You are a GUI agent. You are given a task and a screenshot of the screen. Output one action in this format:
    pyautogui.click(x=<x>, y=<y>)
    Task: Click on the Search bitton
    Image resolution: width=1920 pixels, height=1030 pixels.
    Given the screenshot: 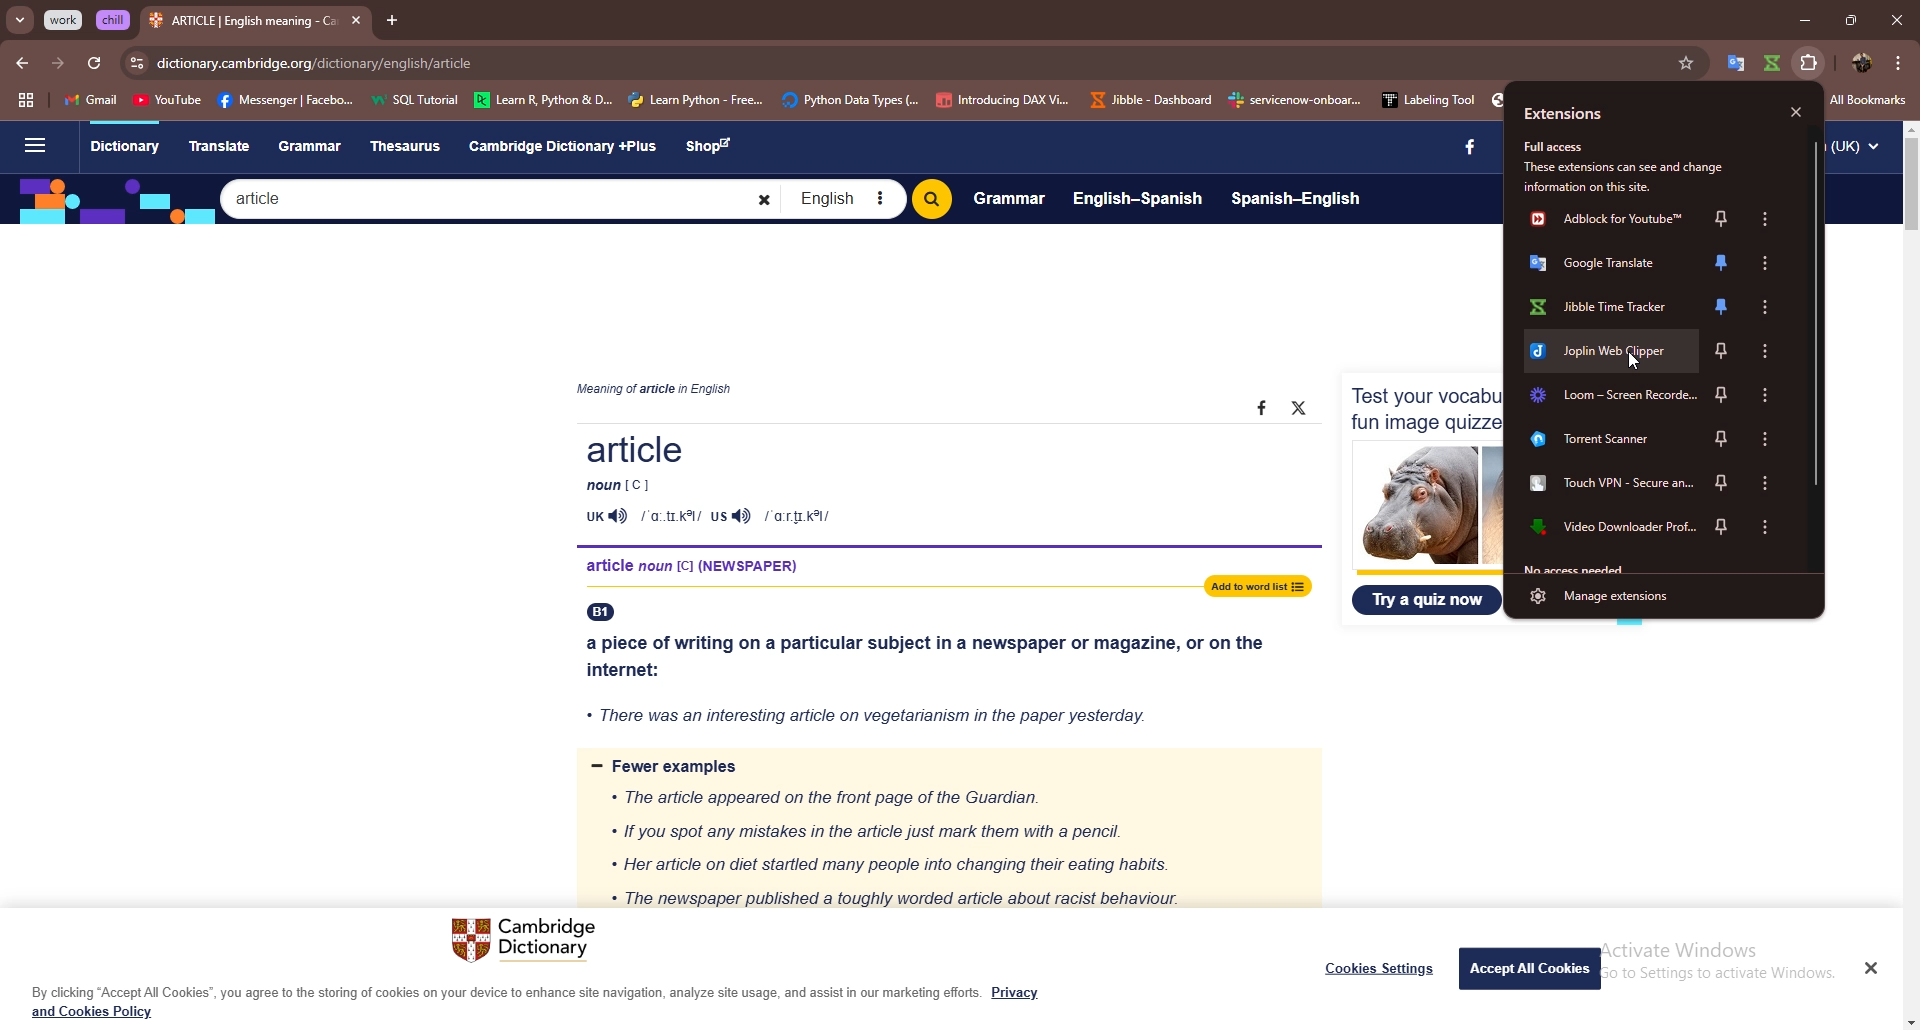 What is the action you would take?
    pyautogui.click(x=931, y=199)
    